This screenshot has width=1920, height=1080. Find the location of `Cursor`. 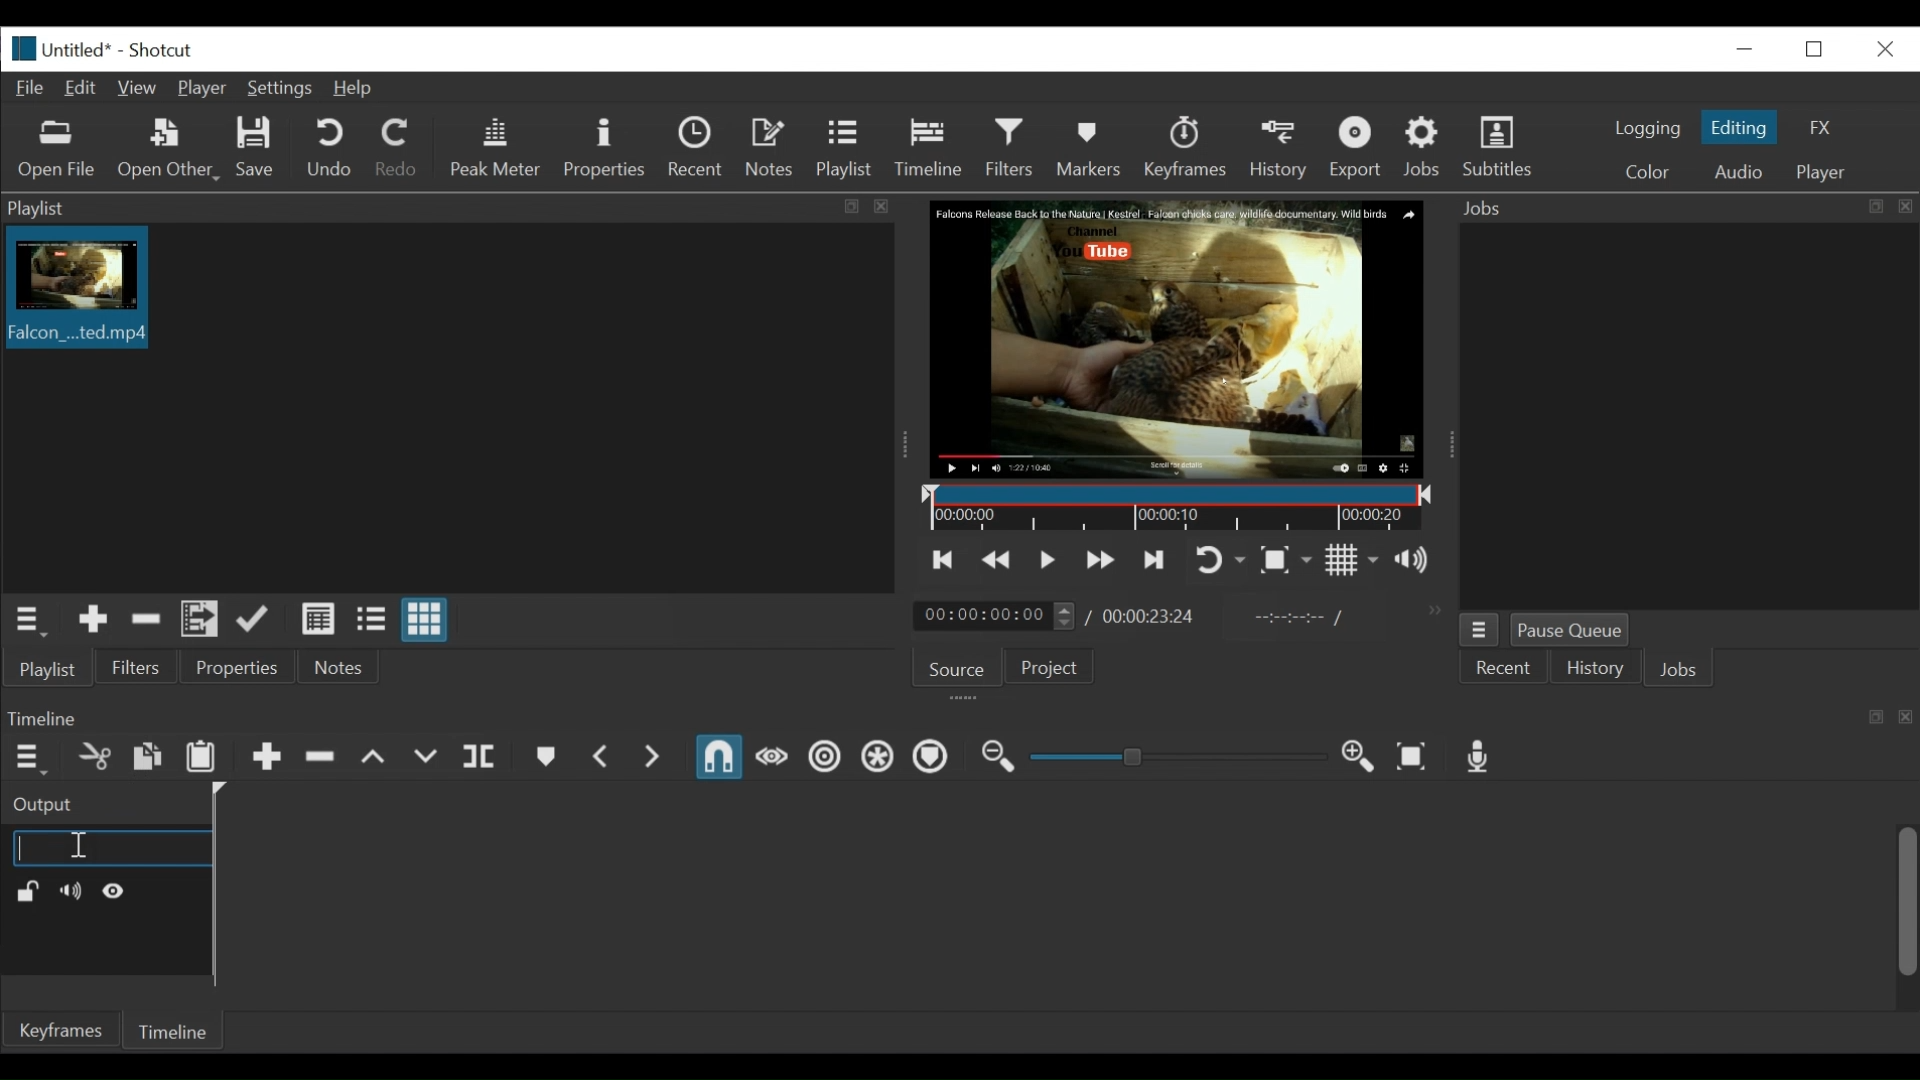

Cursor is located at coordinates (78, 845).